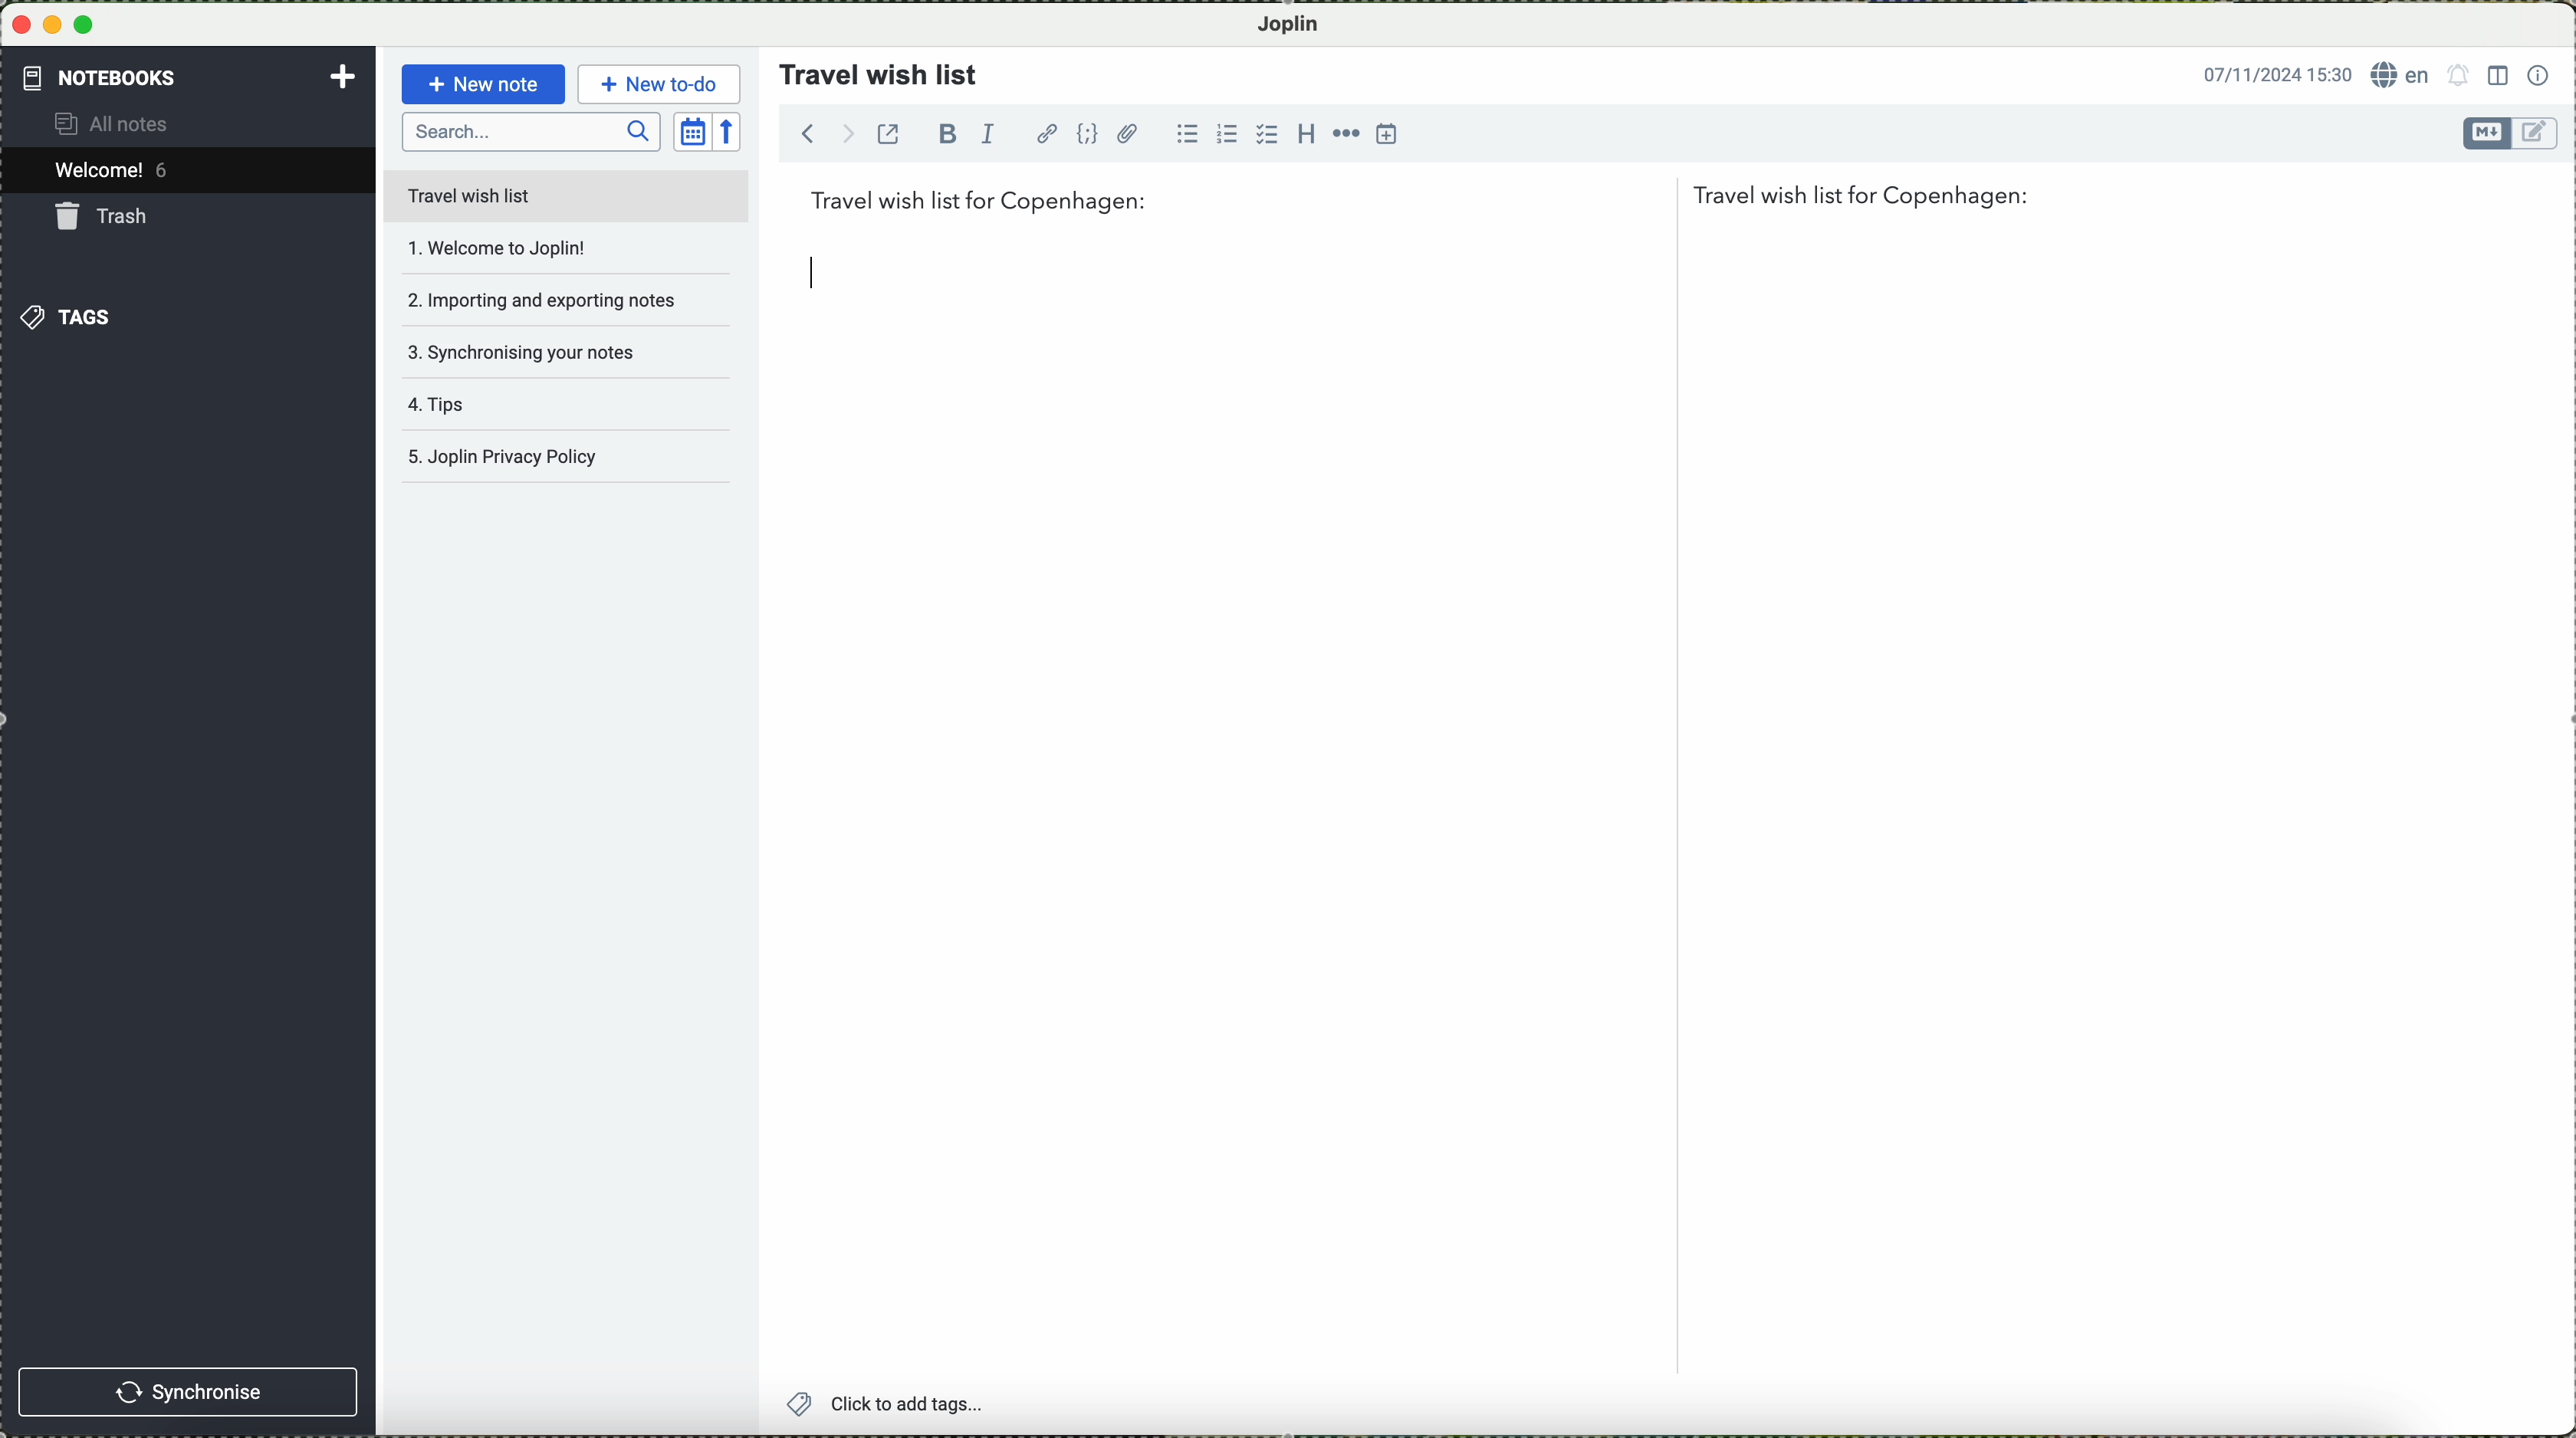  Describe the element at coordinates (534, 249) in the screenshot. I see `welcome to joplin` at that location.